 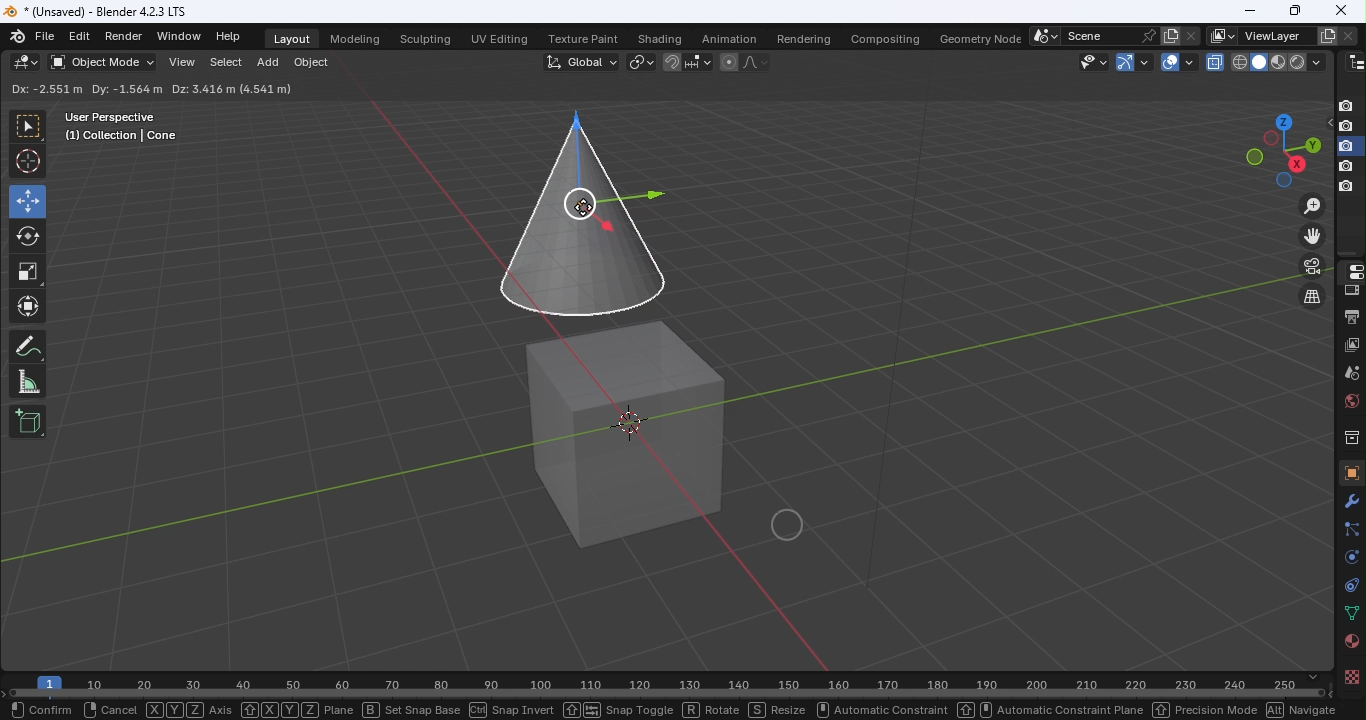 I want to click on viewpoint shader: solid, so click(x=1257, y=62).